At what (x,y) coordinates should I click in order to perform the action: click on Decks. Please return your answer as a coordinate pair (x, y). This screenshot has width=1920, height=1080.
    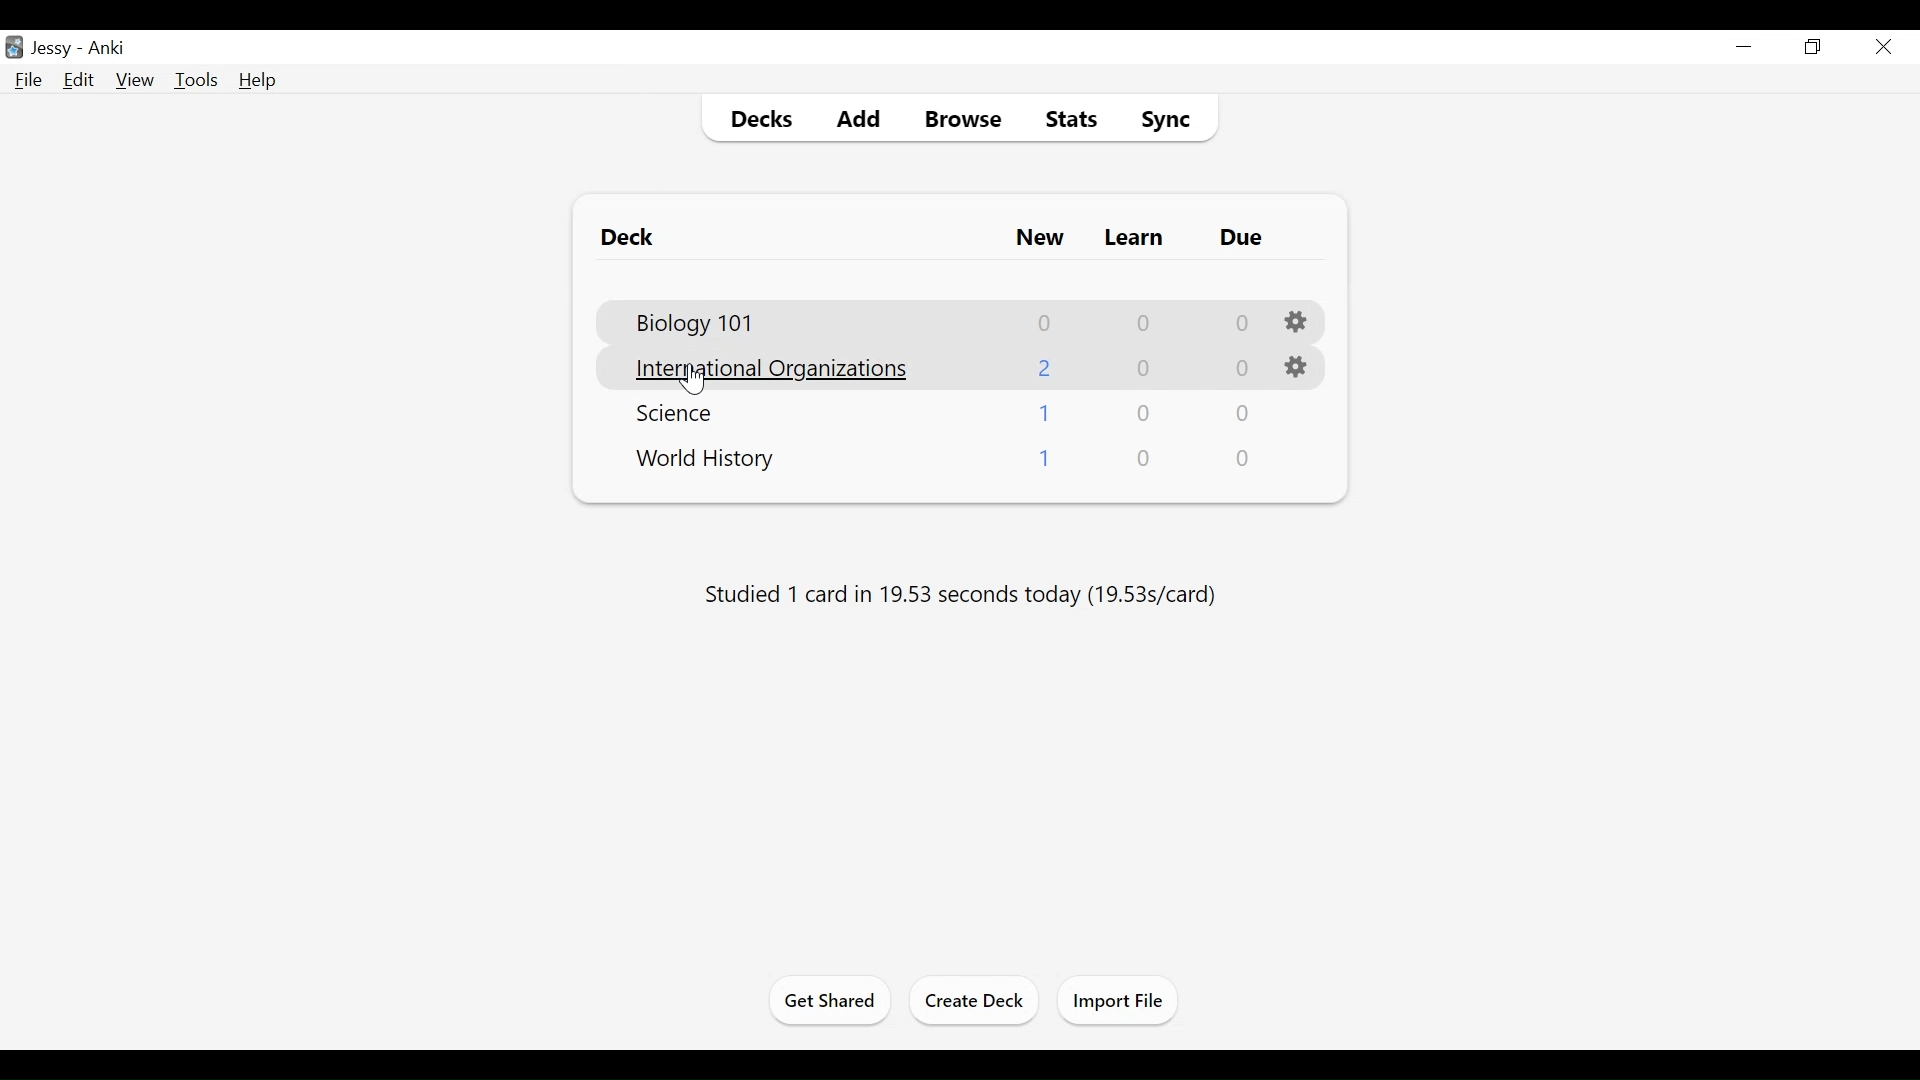
    Looking at the image, I should click on (753, 121).